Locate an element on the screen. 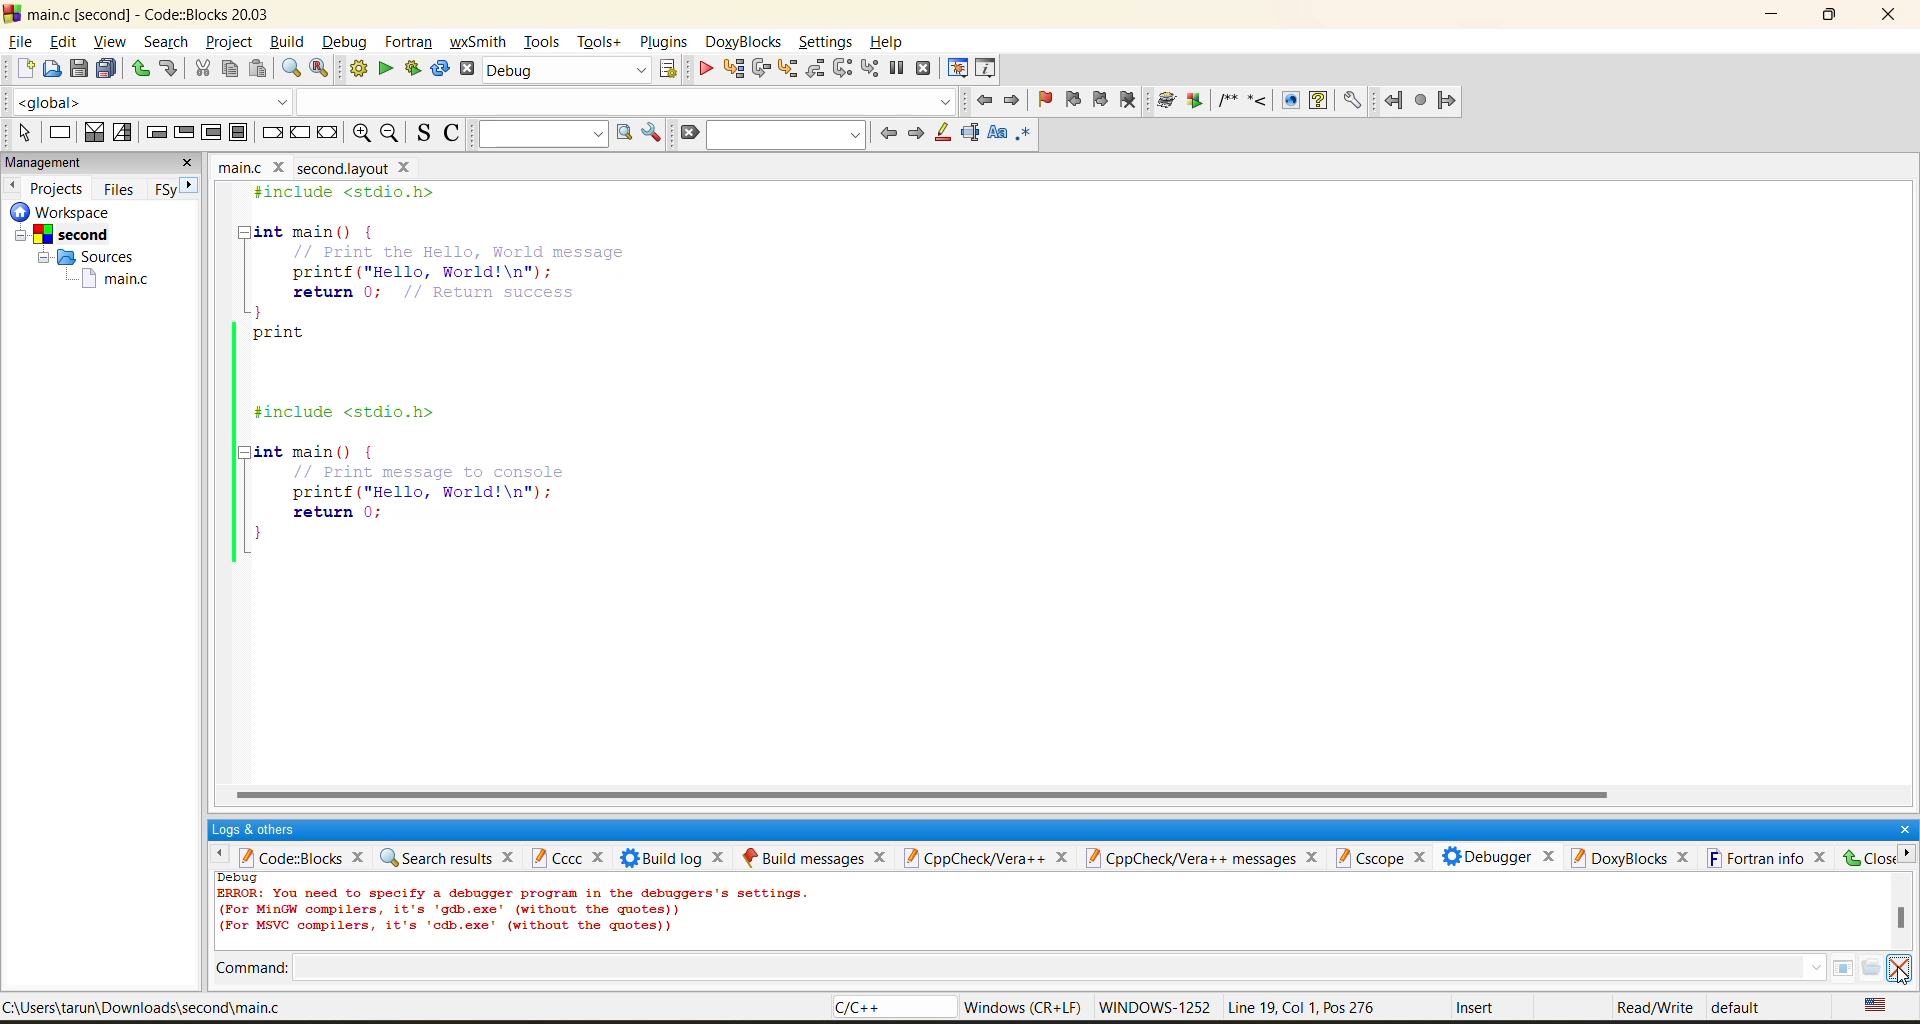 This screenshot has width=1920, height=1024. find is located at coordinates (288, 71).